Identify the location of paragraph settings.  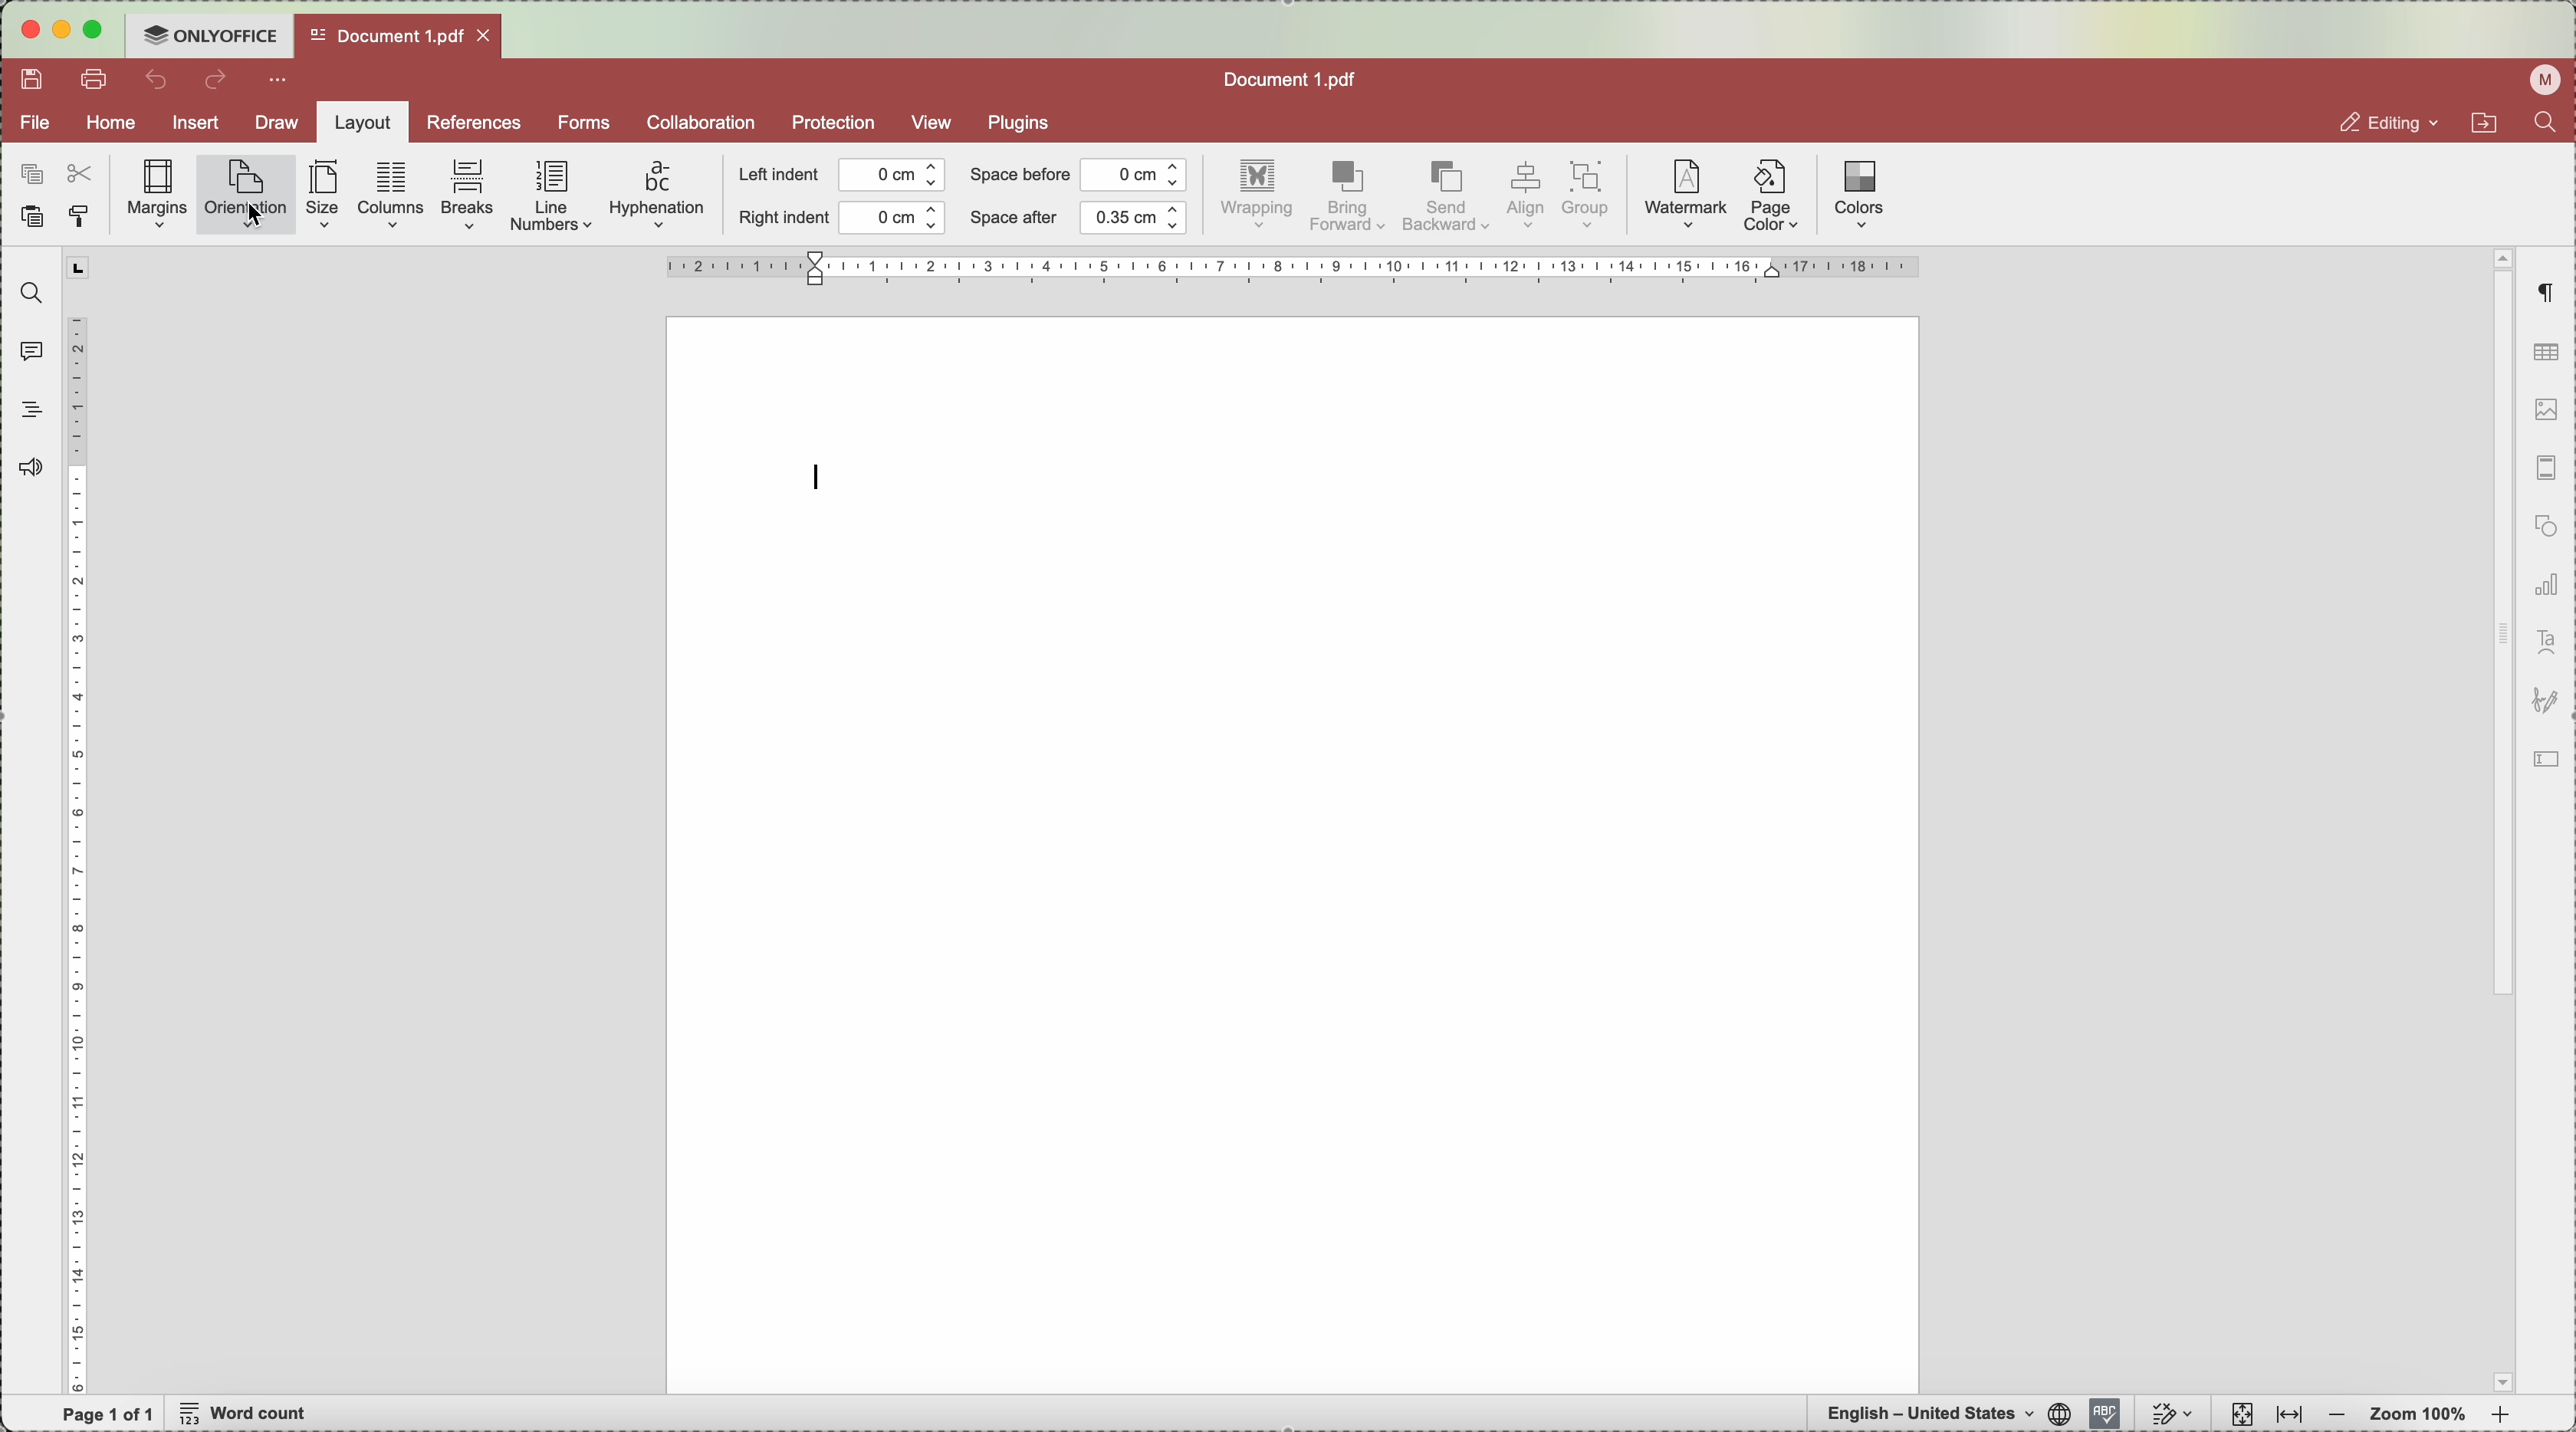
(2545, 294).